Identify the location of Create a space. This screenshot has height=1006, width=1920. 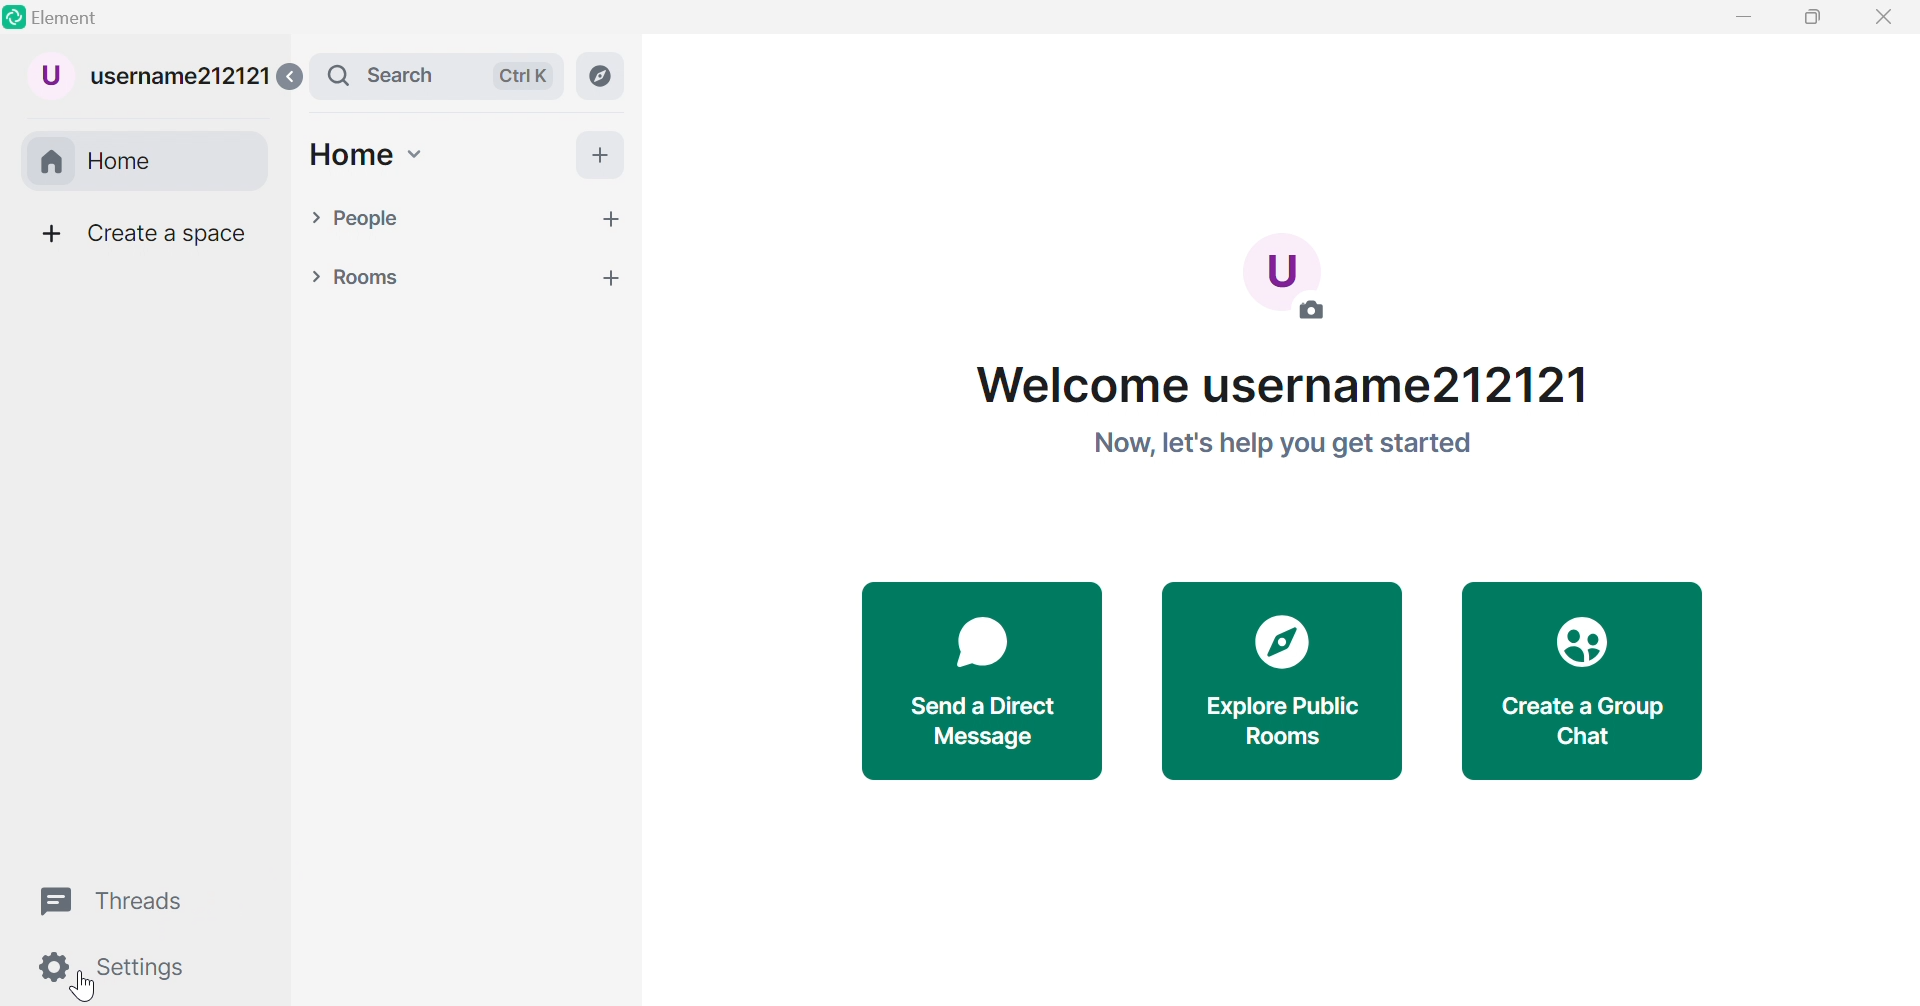
(167, 234).